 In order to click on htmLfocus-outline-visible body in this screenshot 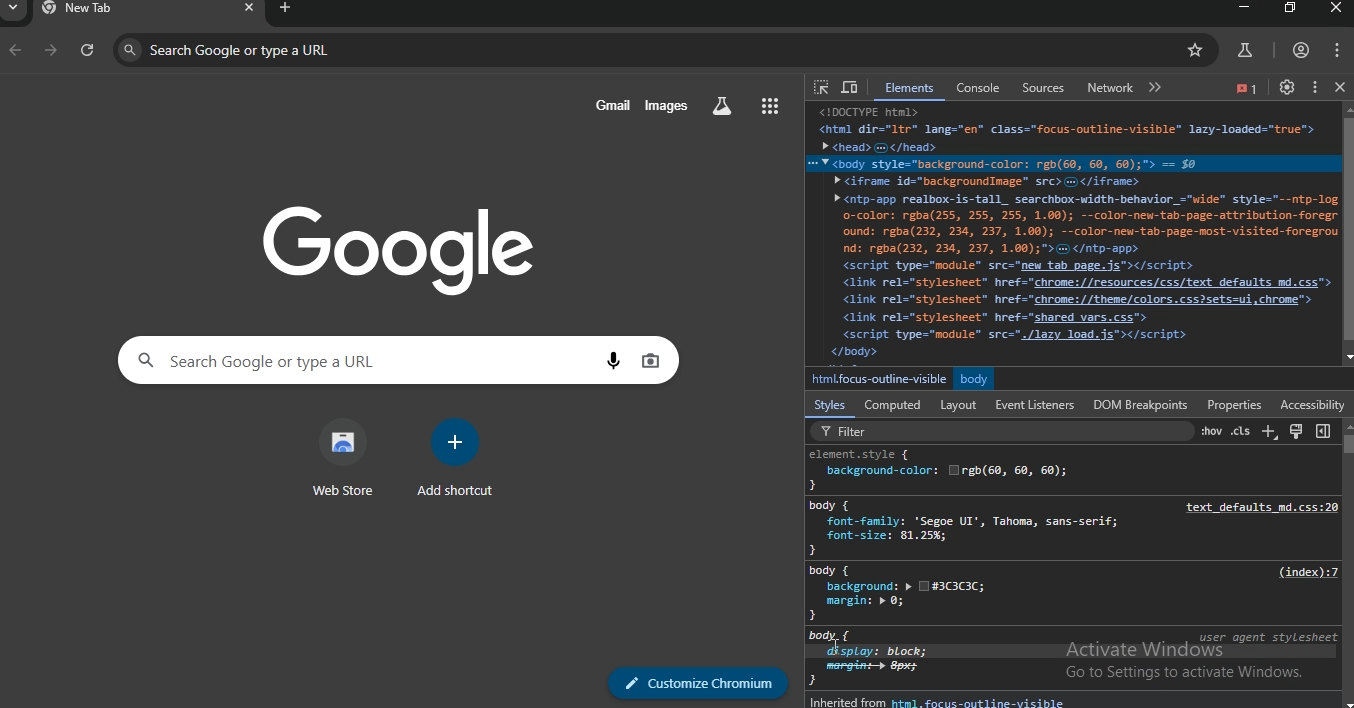, I will do `click(916, 378)`.